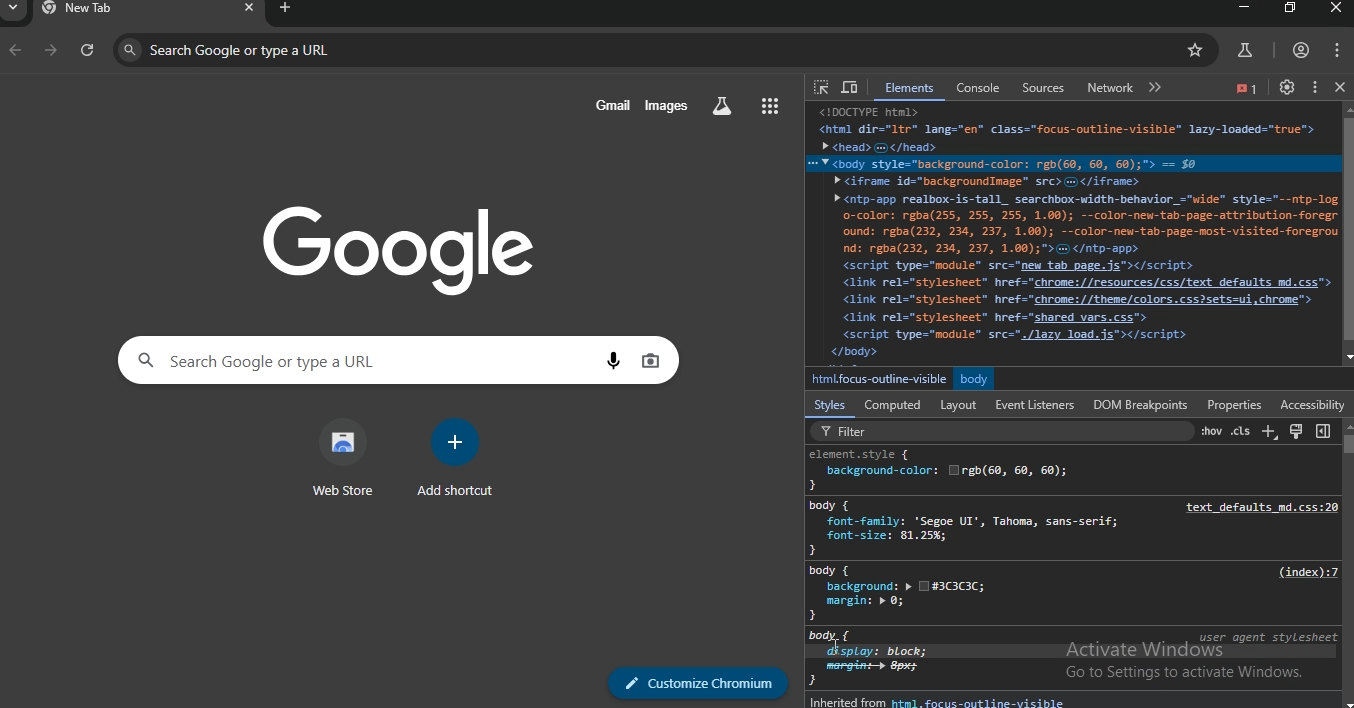  What do you see at coordinates (1346, 468) in the screenshot?
I see `scrollbar` at bounding box center [1346, 468].